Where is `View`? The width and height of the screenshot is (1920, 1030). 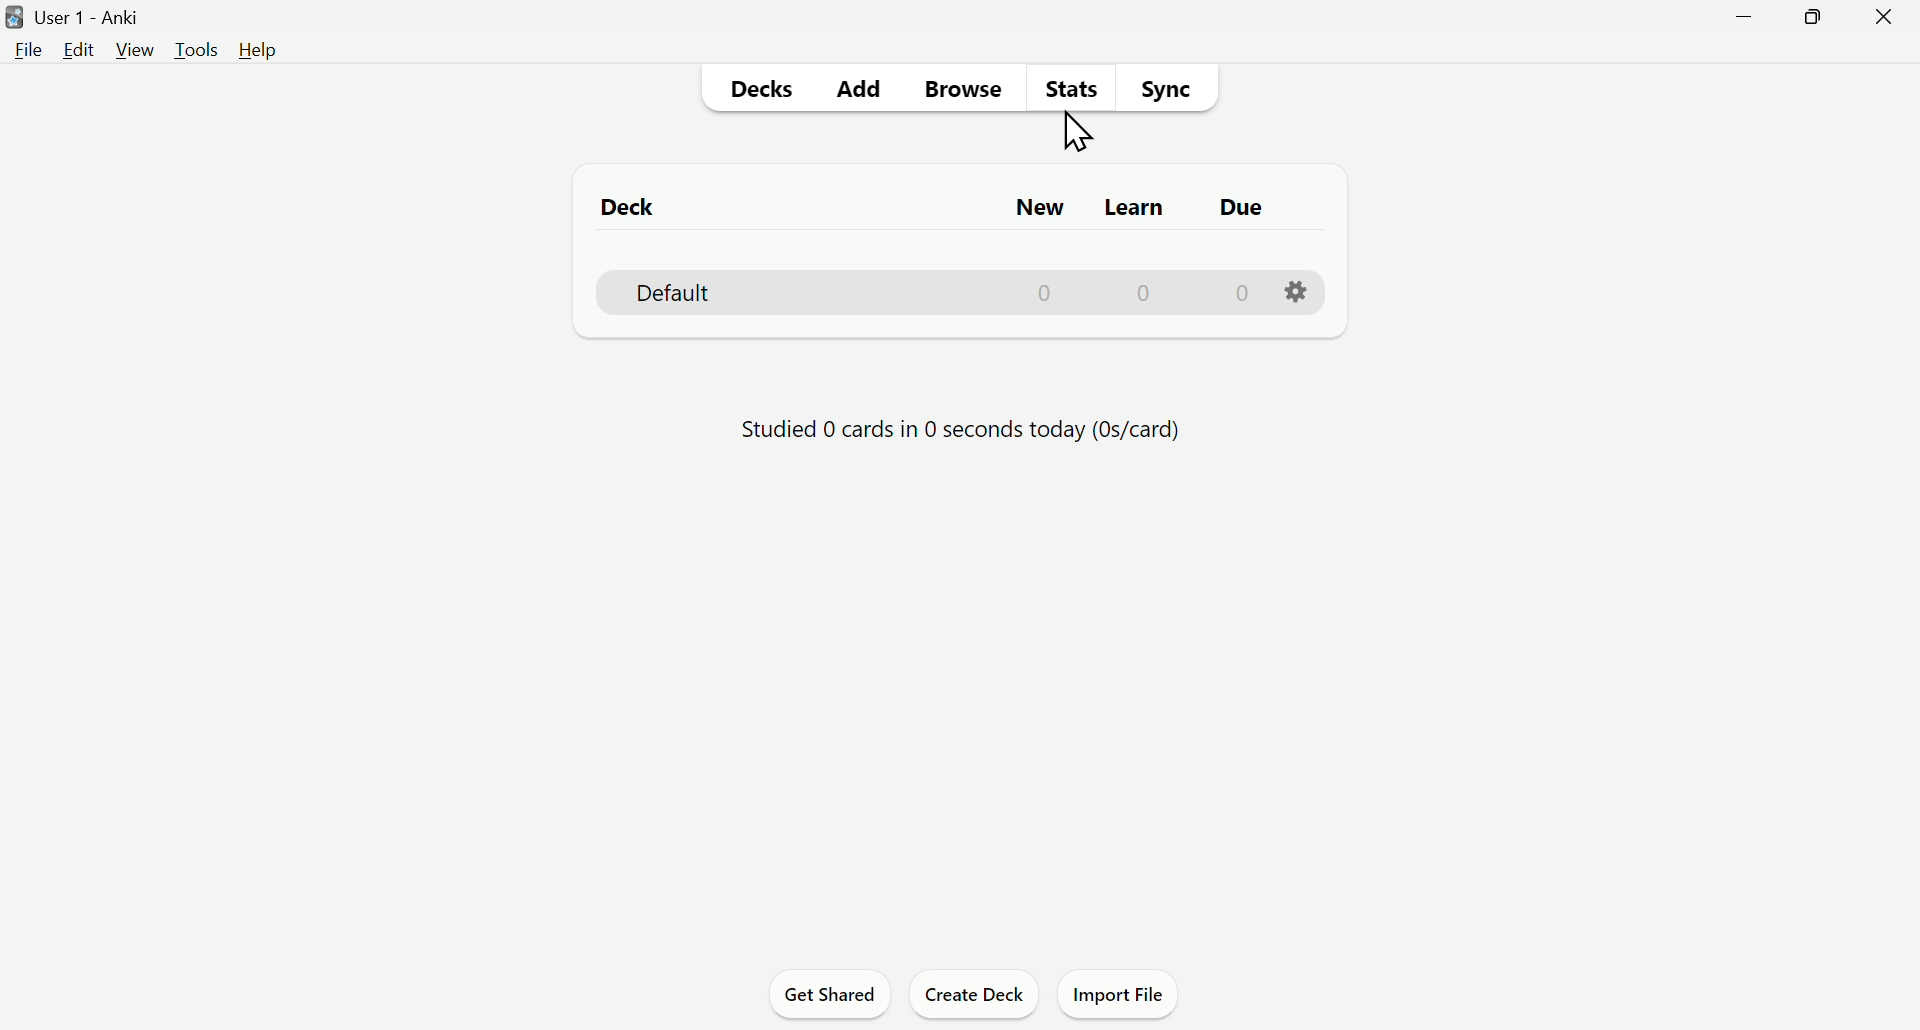 View is located at coordinates (136, 47).